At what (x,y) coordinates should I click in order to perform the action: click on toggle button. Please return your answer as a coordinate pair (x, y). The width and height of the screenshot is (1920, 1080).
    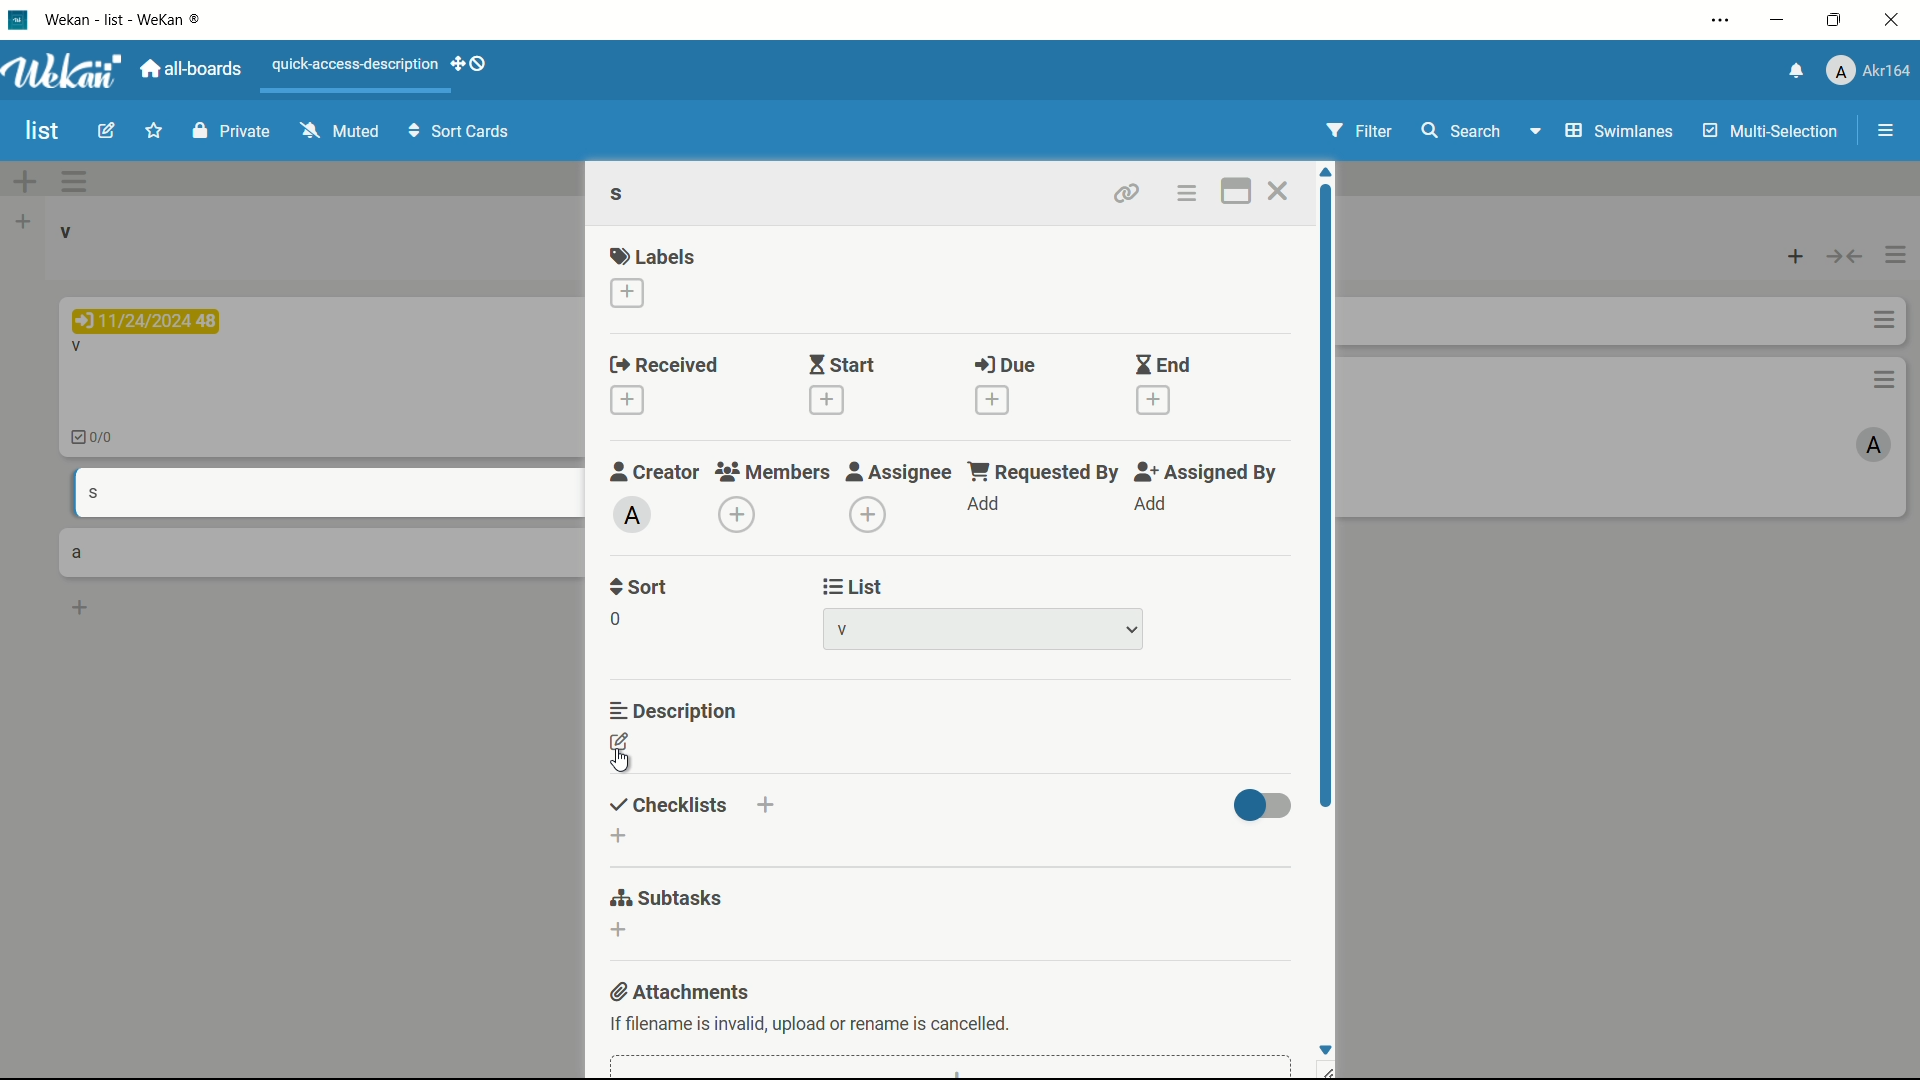
    Looking at the image, I should click on (1264, 804).